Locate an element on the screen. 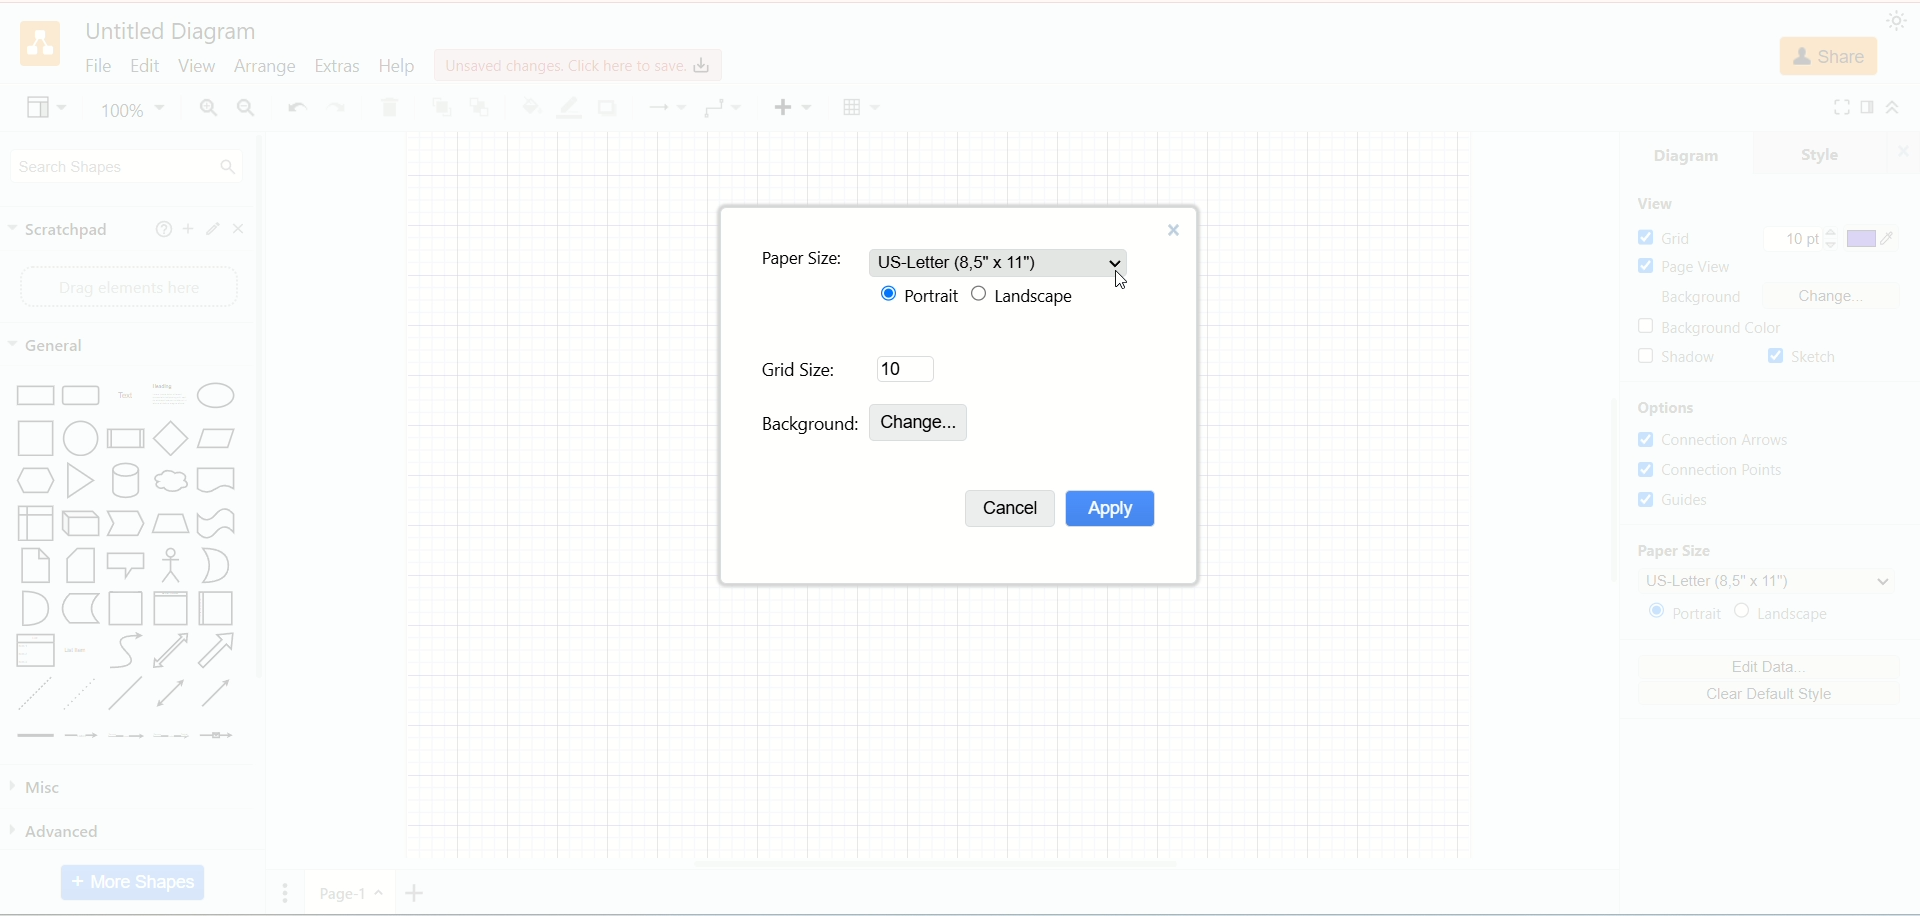 Image resolution: width=1920 pixels, height=916 pixels. diagram is located at coordinates (1690, 152).